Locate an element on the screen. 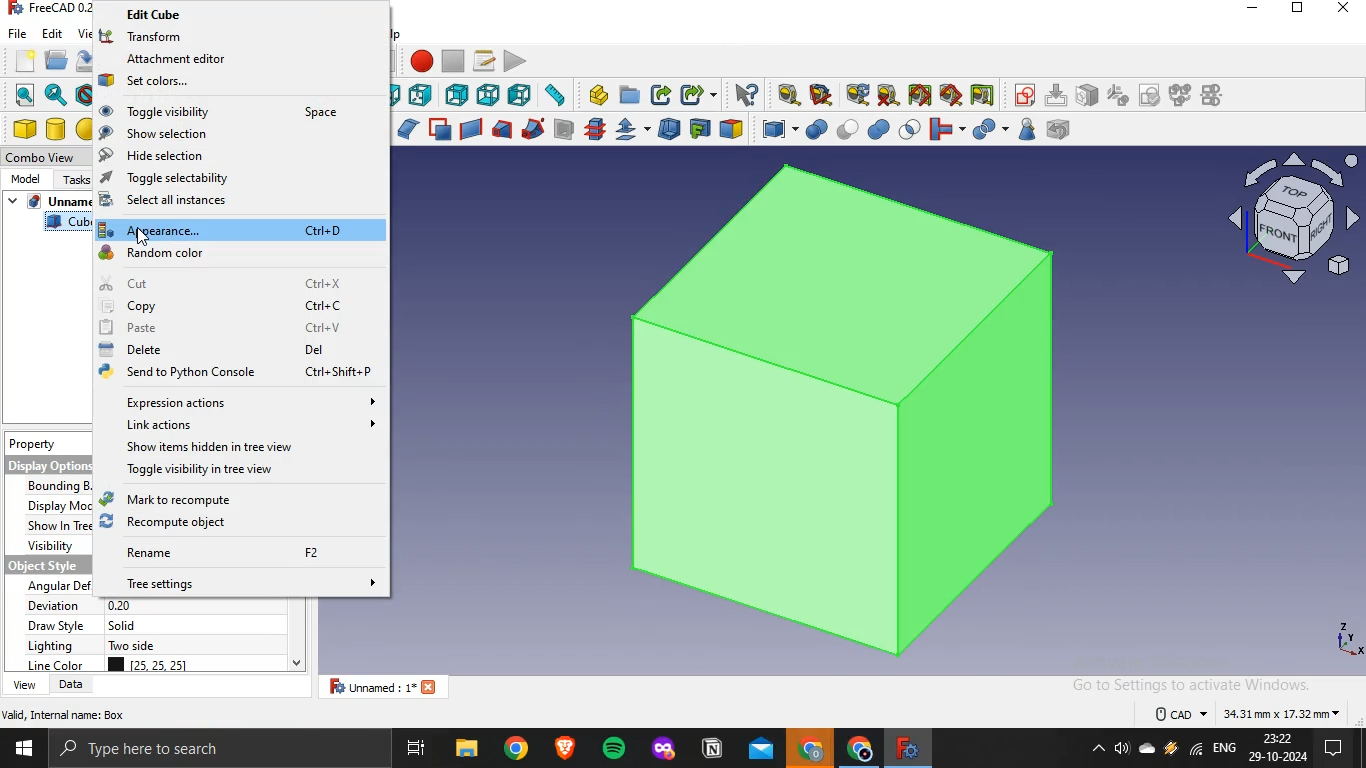 The width and height of the screenshot is (1366, 768). brave is located at coordinates (565, 747).